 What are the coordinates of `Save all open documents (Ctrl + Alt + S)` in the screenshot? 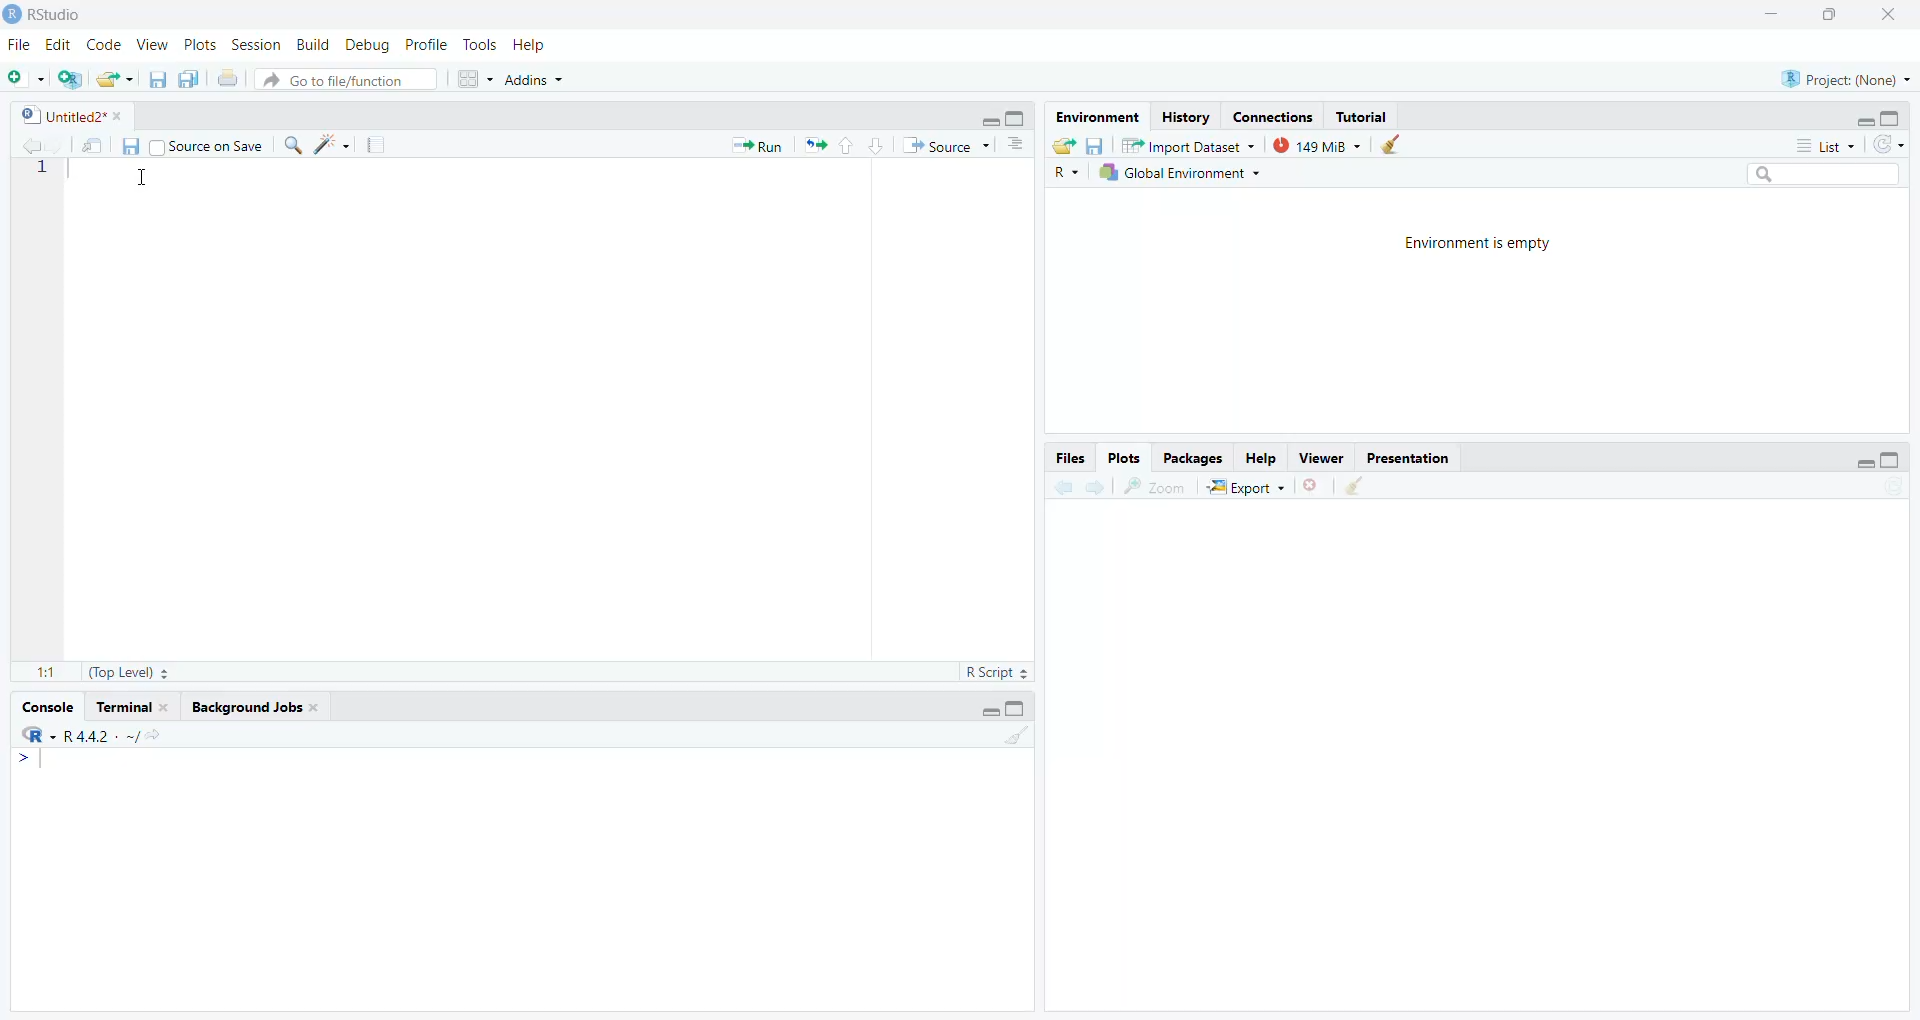 It's located at (187, 80).